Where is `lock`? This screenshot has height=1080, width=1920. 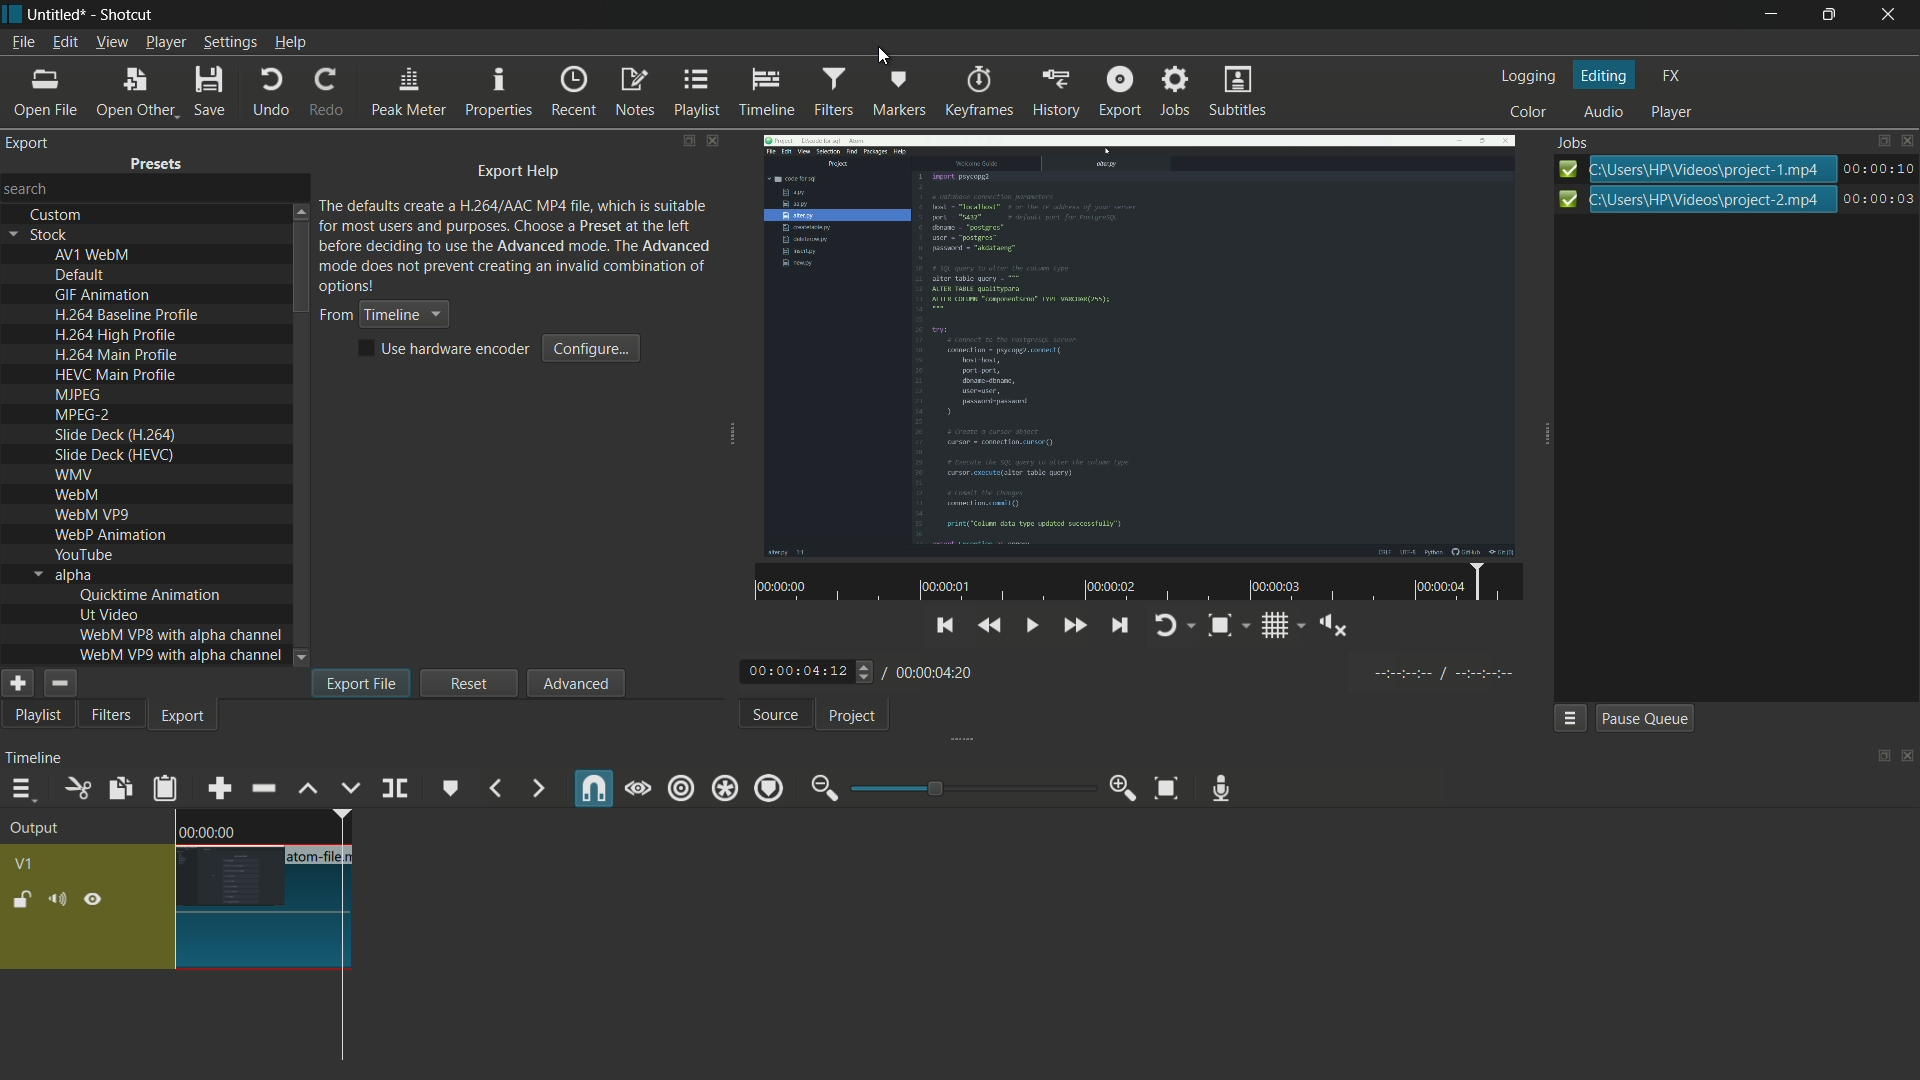 lock is located at coordinates (22, 899).